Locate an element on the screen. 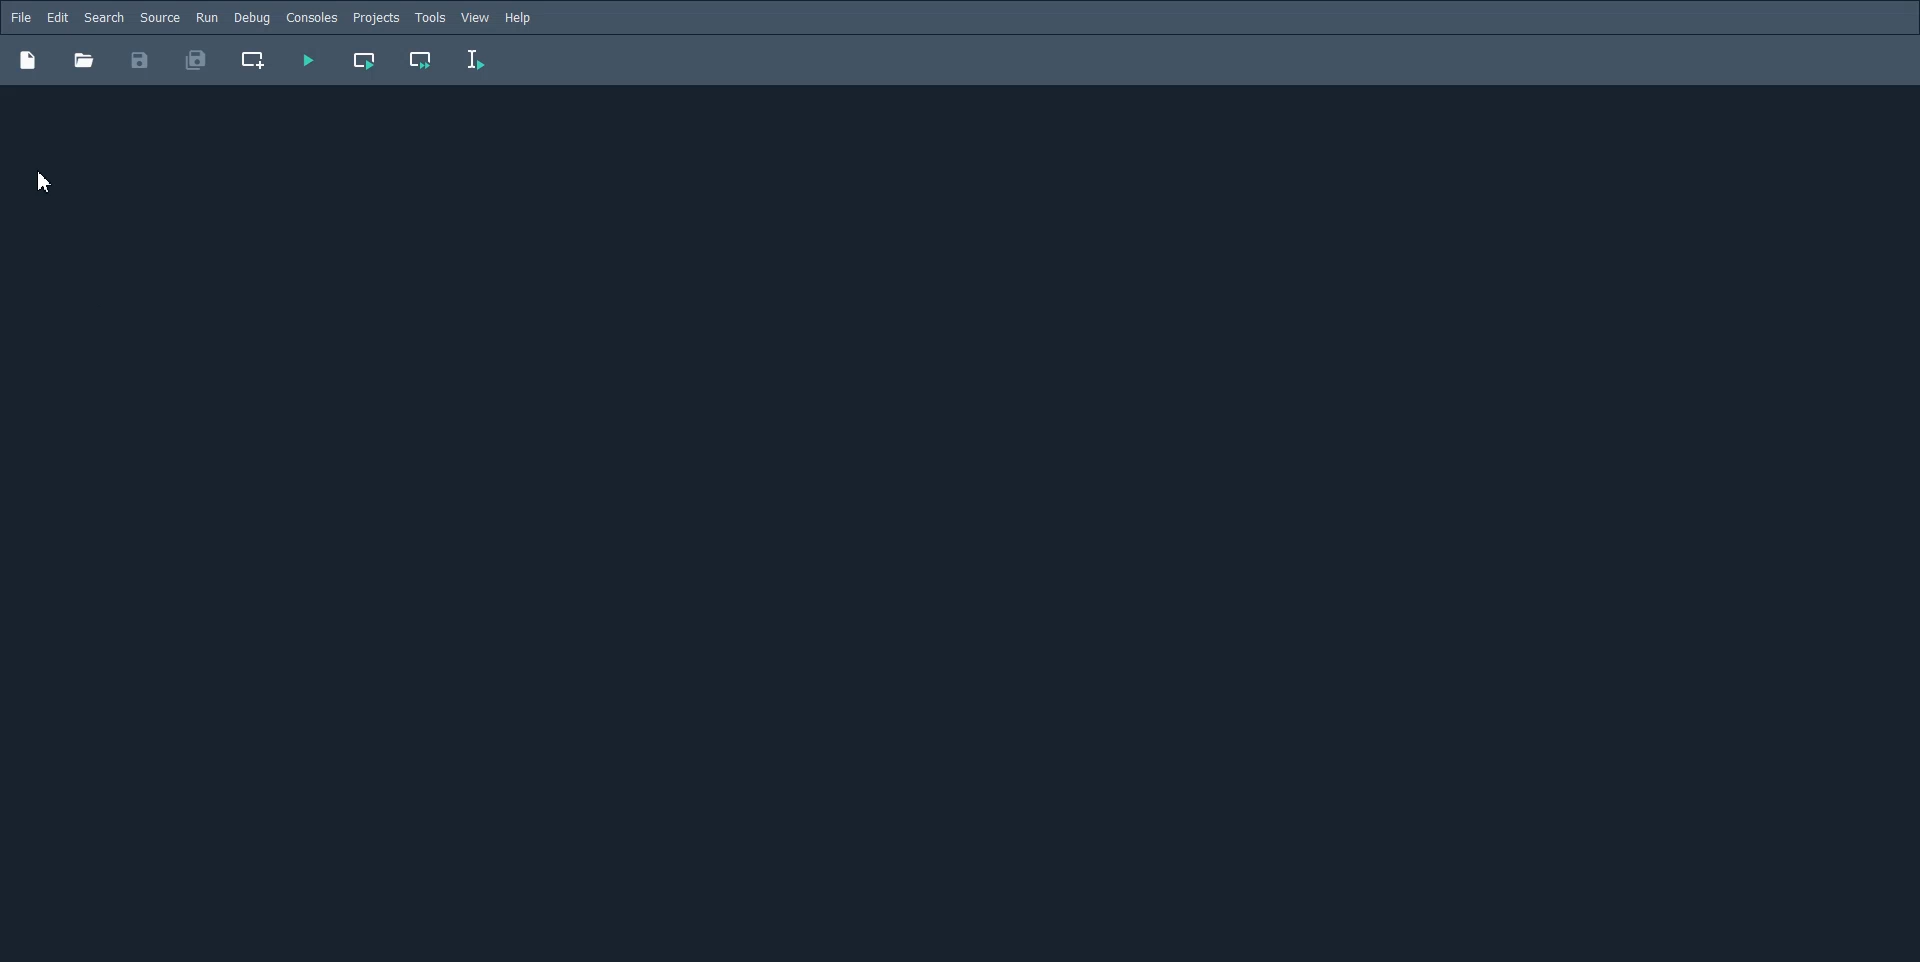 The height and width of the screenshot is (962, 1920). Run is located at coordinates (207, 17).